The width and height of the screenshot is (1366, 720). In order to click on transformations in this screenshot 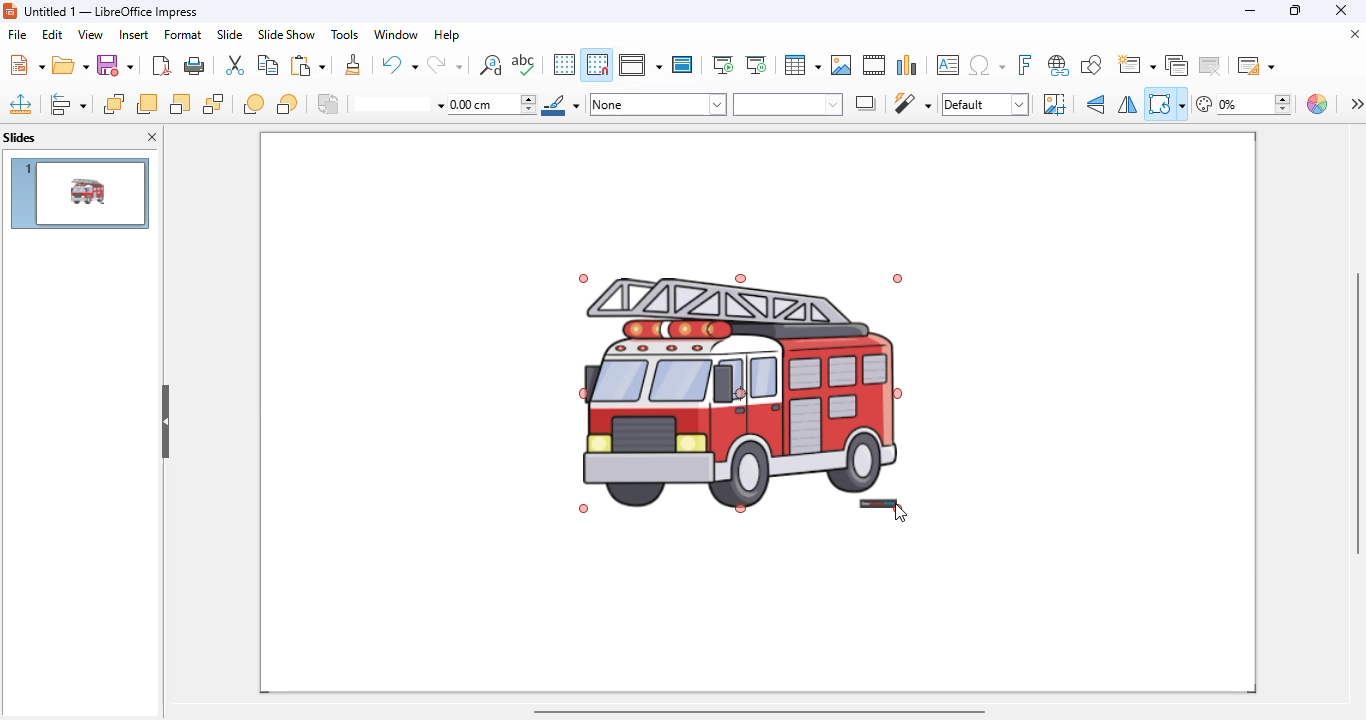, I will do `click(1166, 104)`.